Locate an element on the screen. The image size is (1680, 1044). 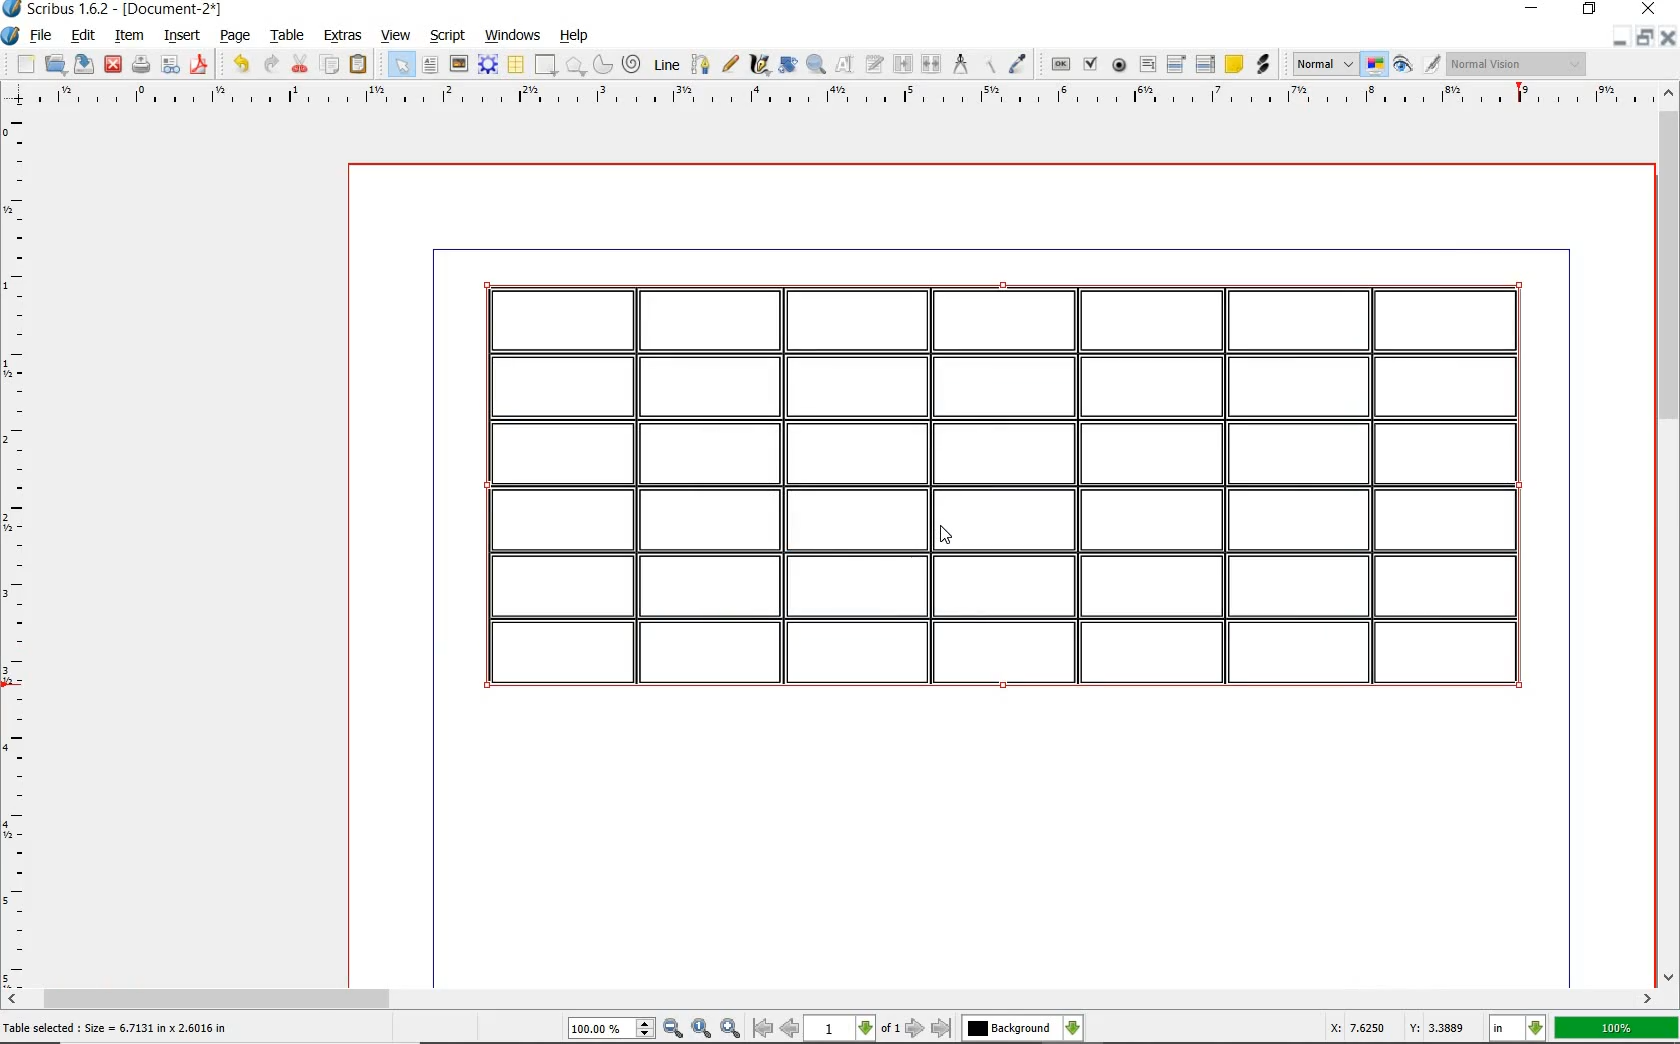
X: 7.6250 Y: 3.3889 is located at coordinates (1398, 1028).